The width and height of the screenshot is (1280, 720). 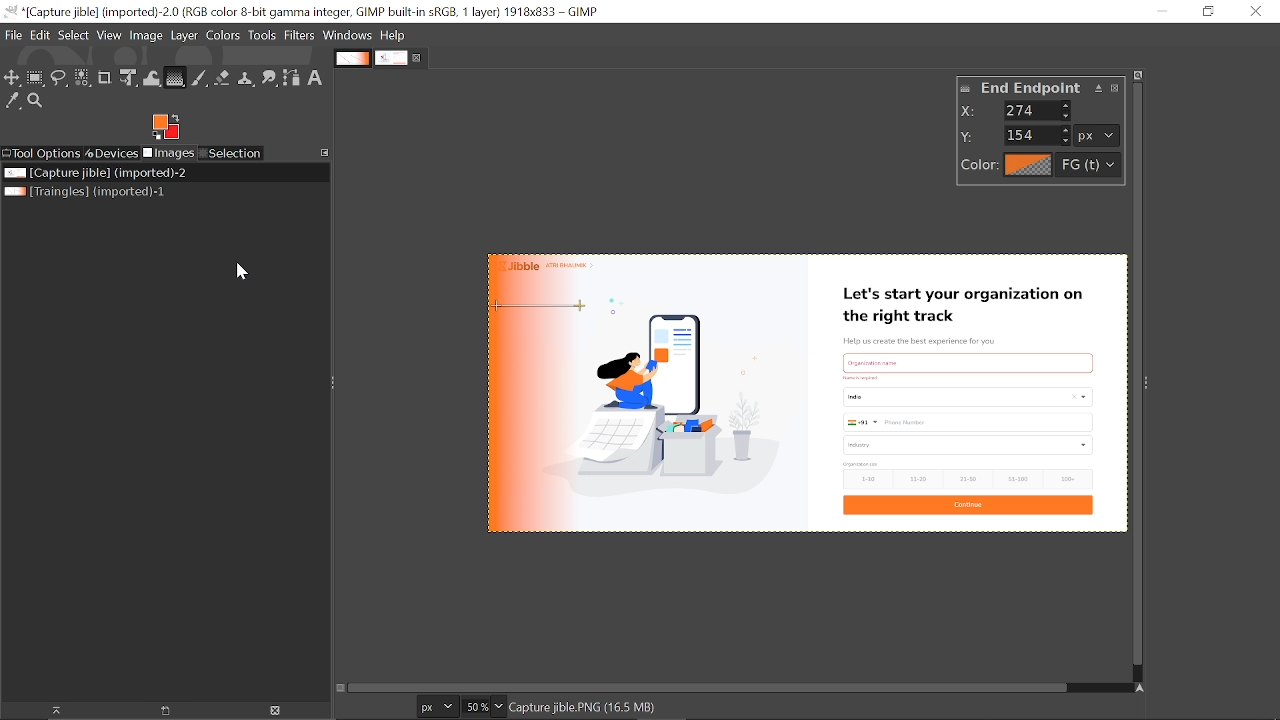 I want to click on Delete  the image, so click(x=278, y=711).